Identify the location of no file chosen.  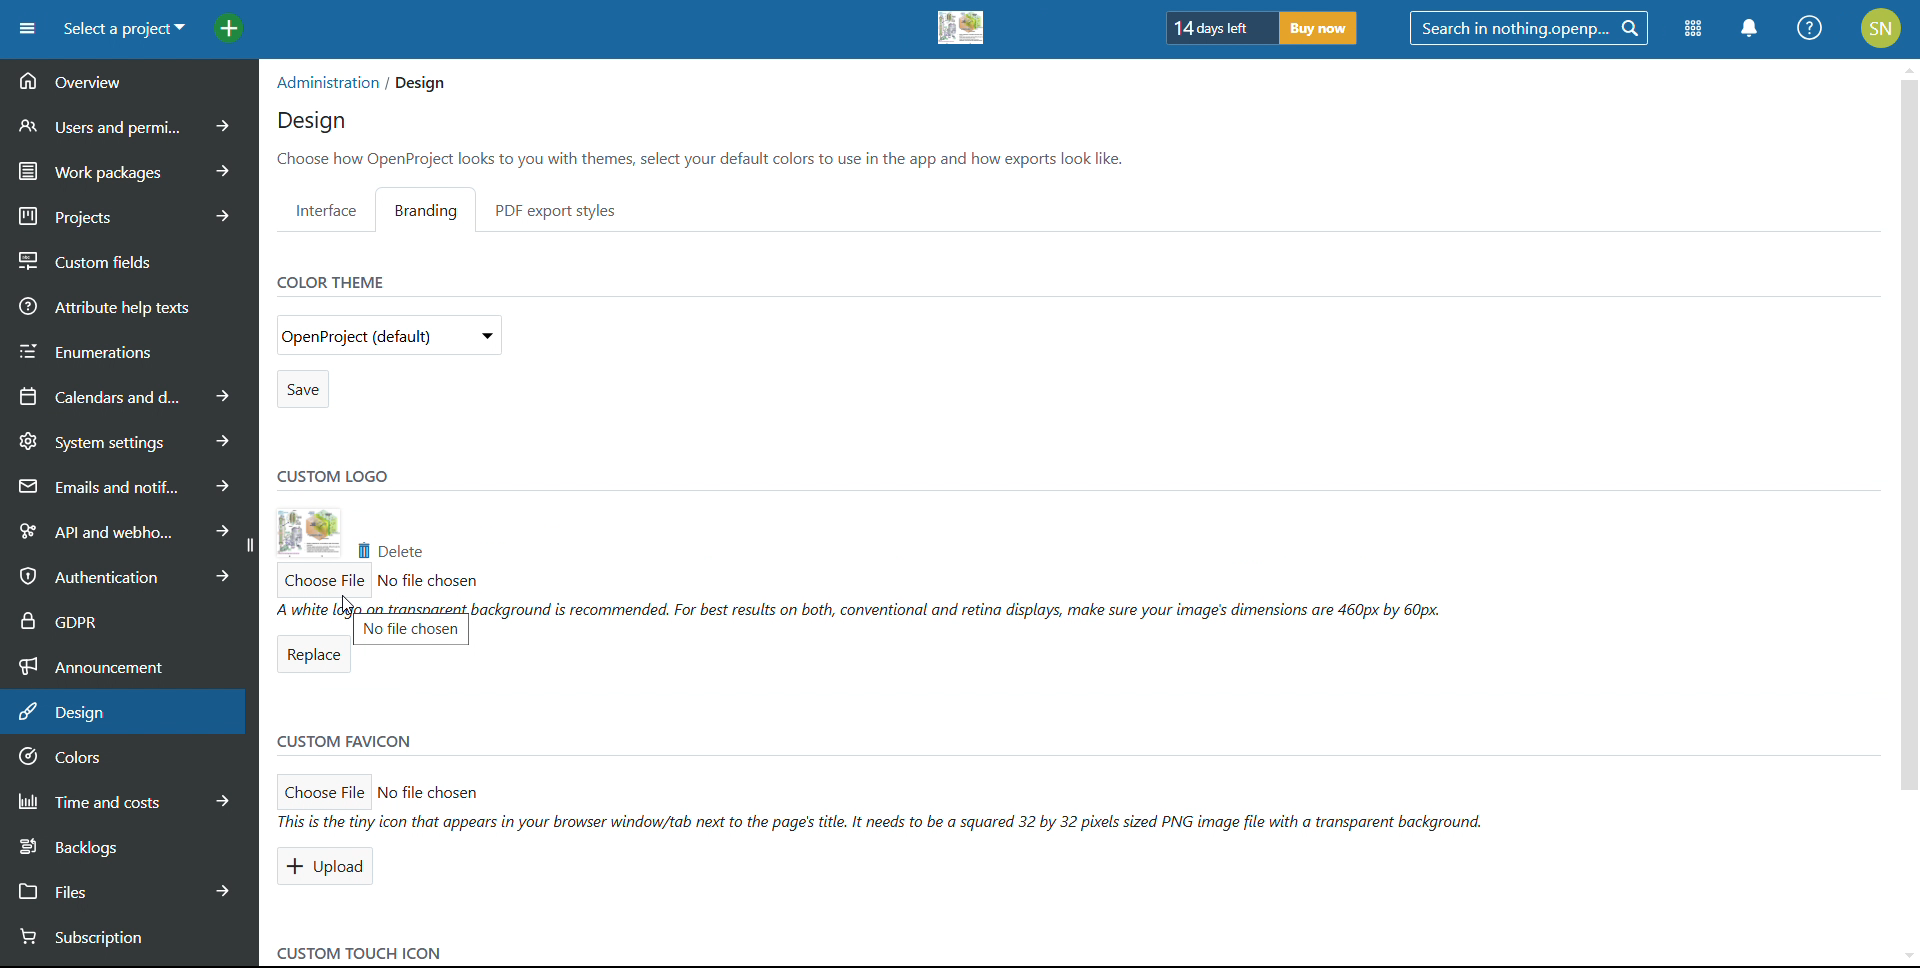
(414, 633).